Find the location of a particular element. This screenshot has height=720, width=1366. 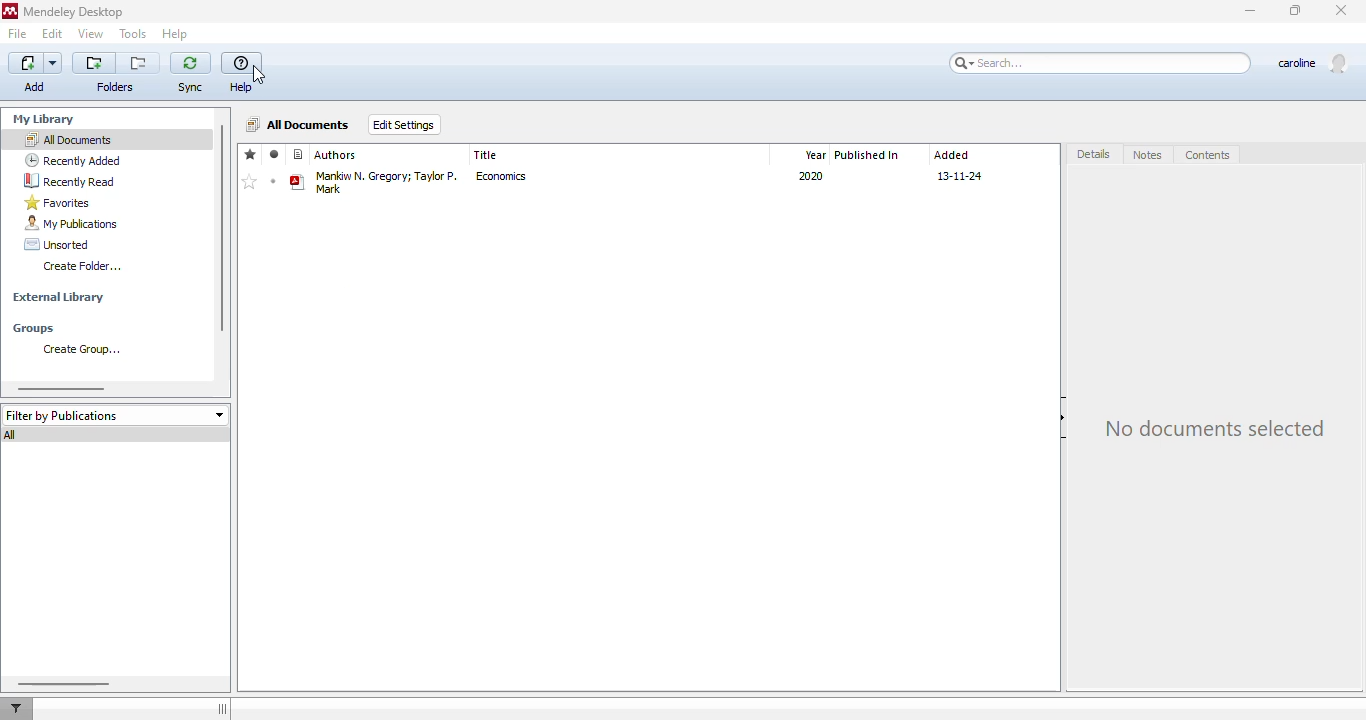

file is located at coordinates (17, 33).